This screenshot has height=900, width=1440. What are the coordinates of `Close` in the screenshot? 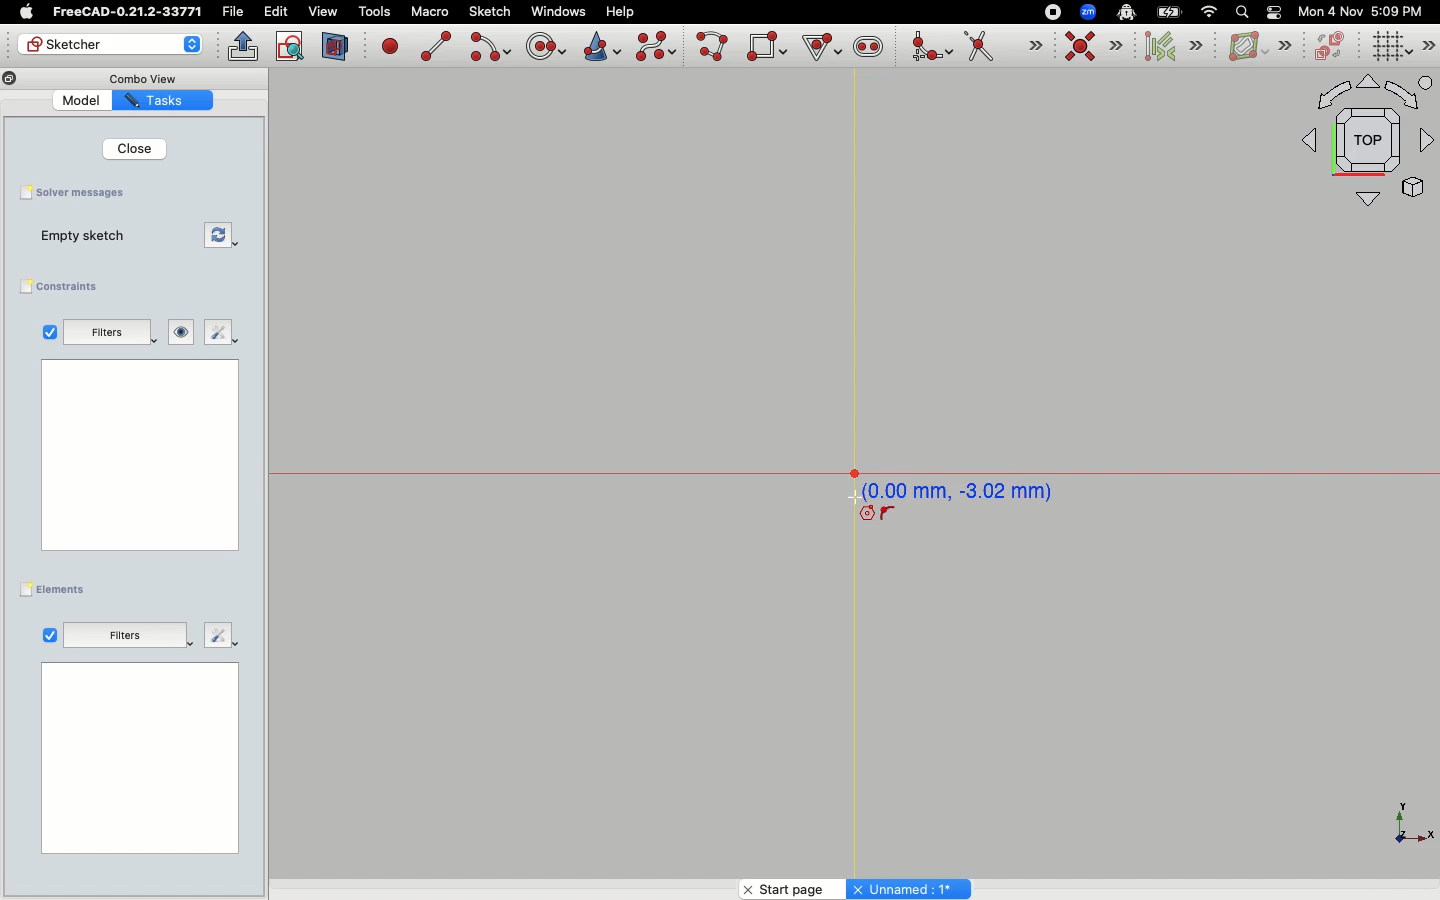 It's located at (137, 148).